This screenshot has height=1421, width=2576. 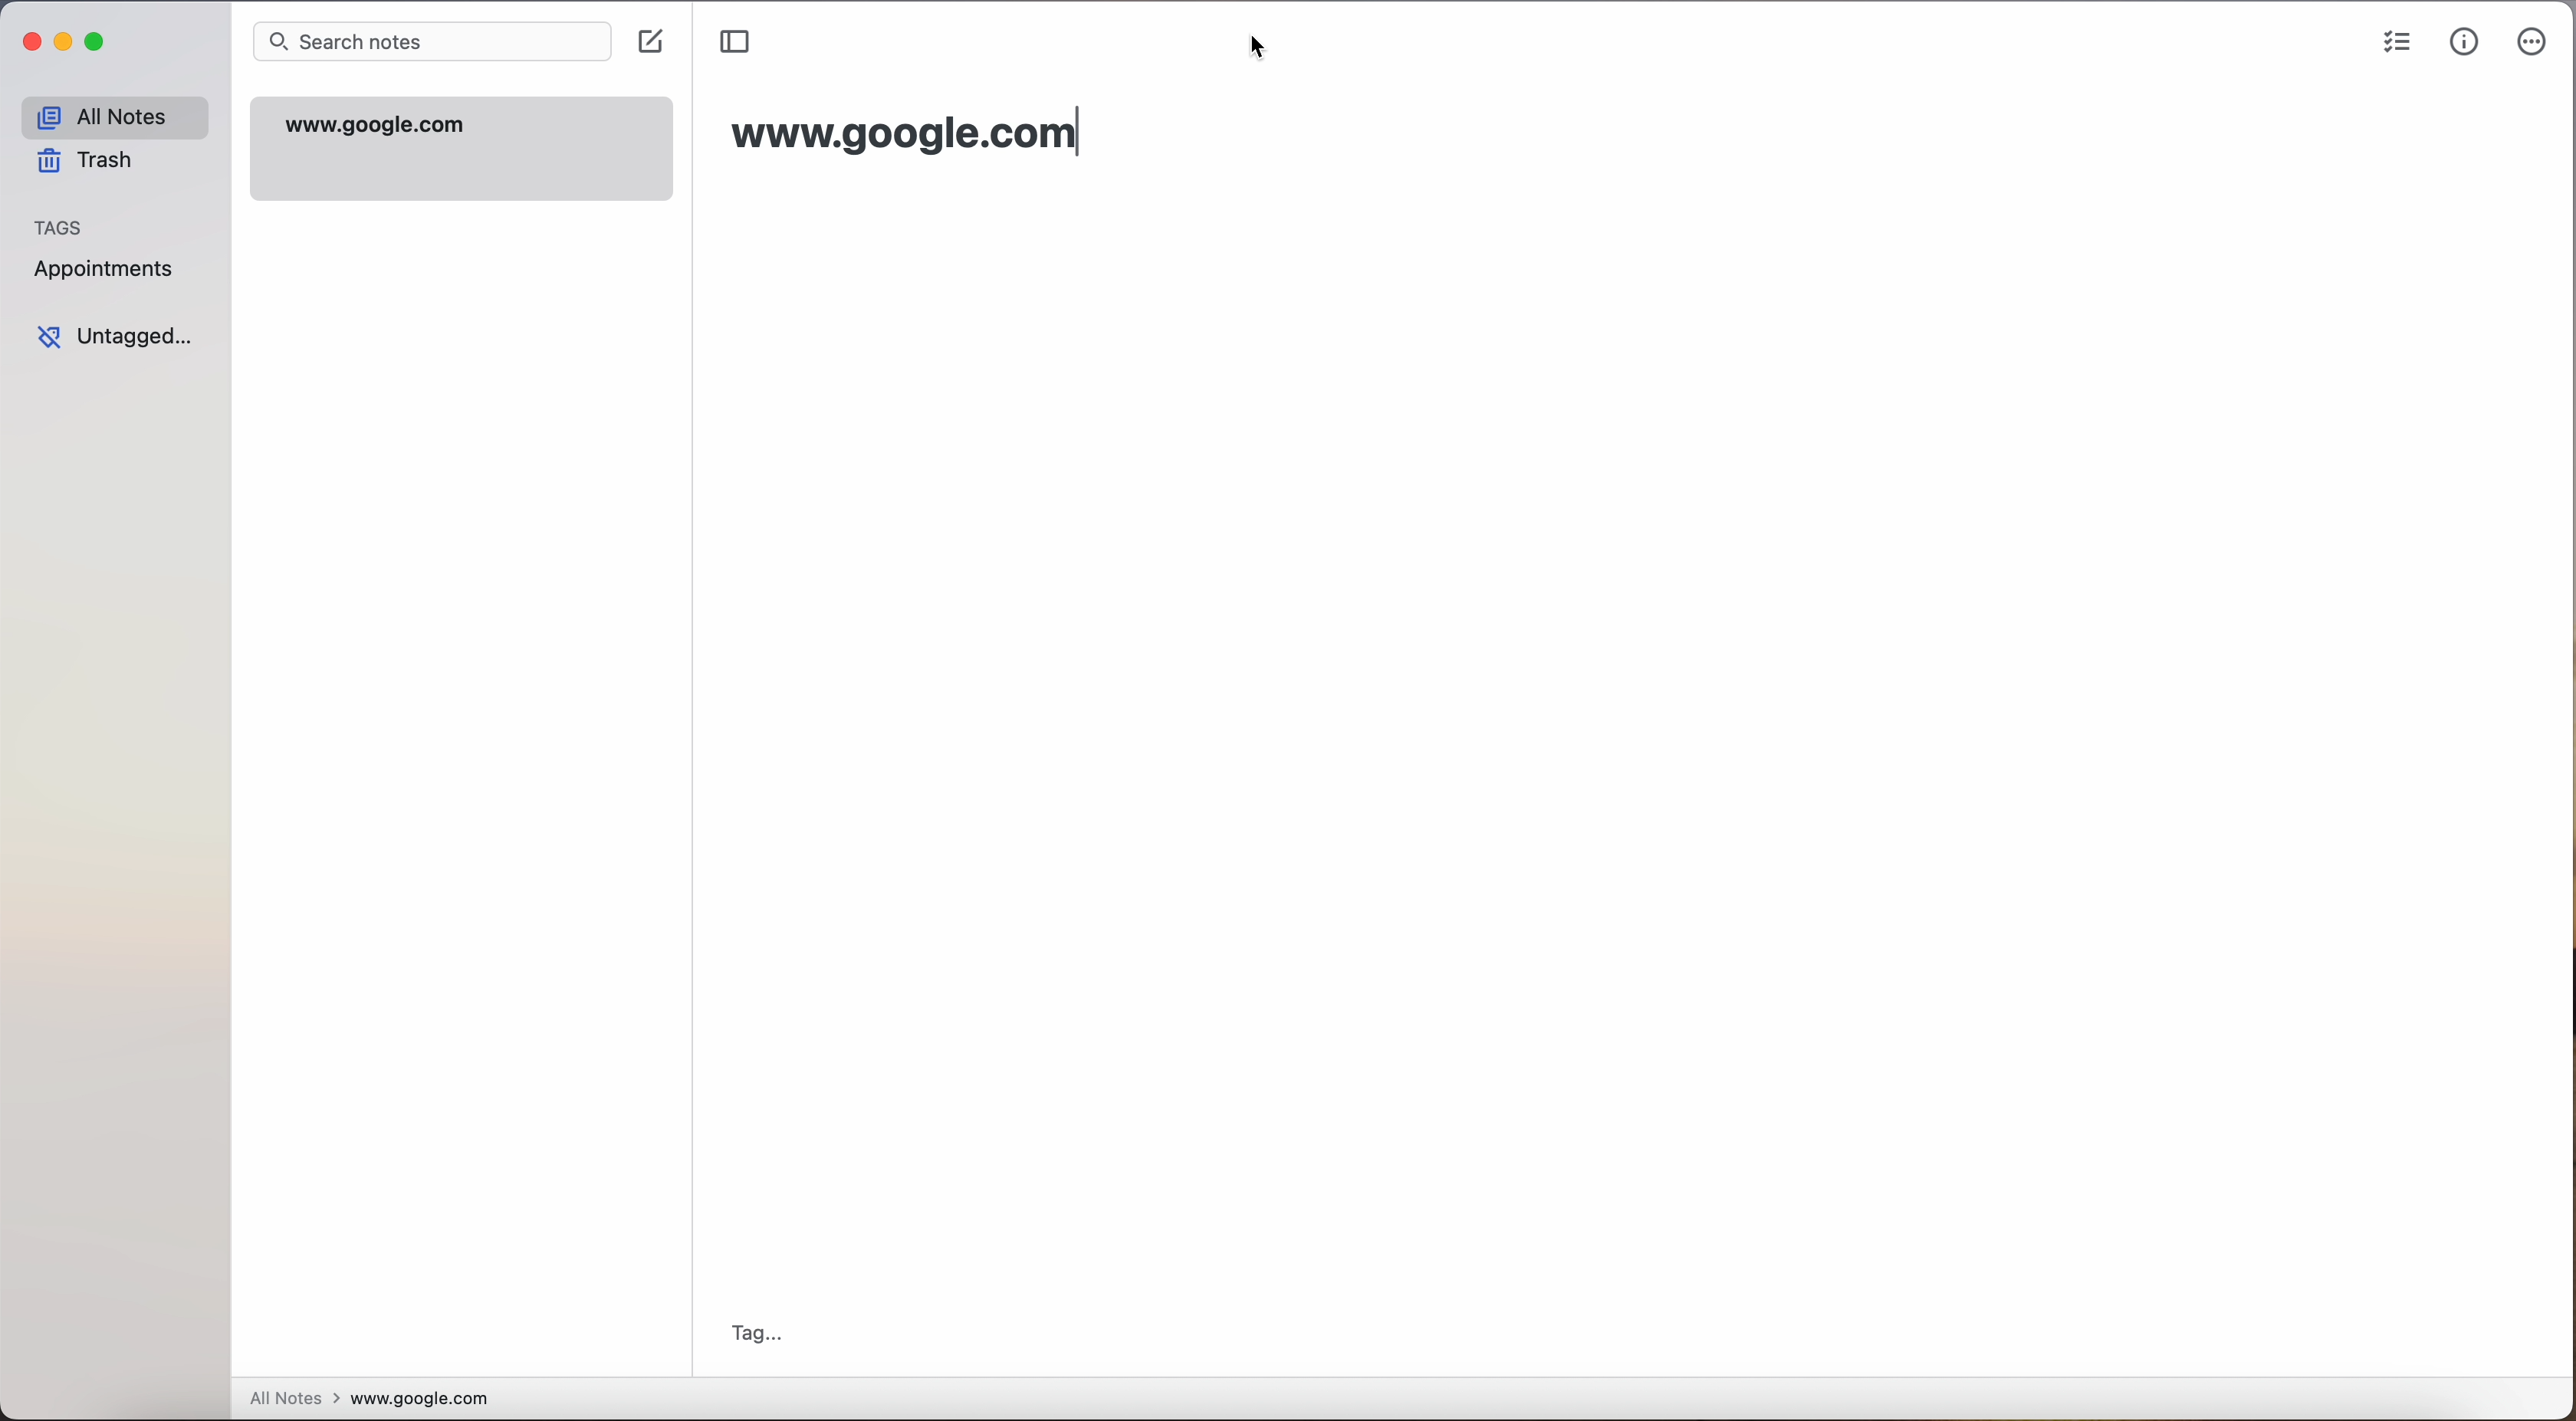 What do you see at coordinates (106, 270) in the screenshot?
I see `appointments` at bounding box center [106, 270].